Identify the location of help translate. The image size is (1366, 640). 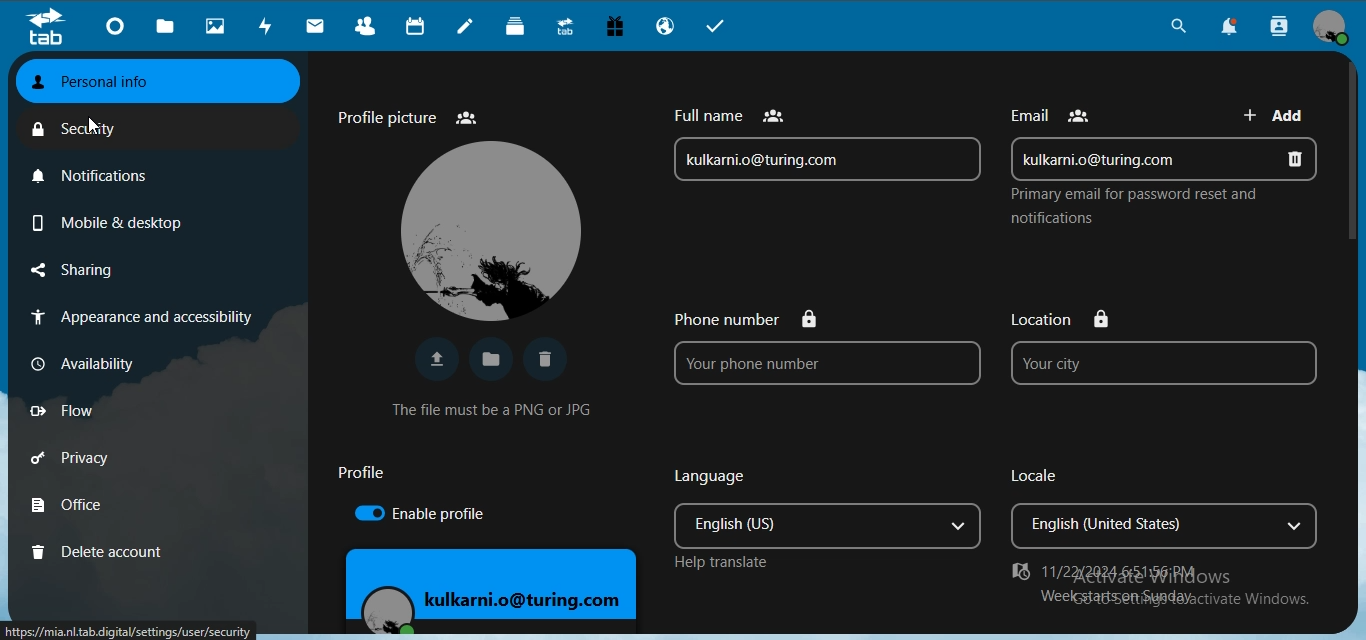
(720, 563).